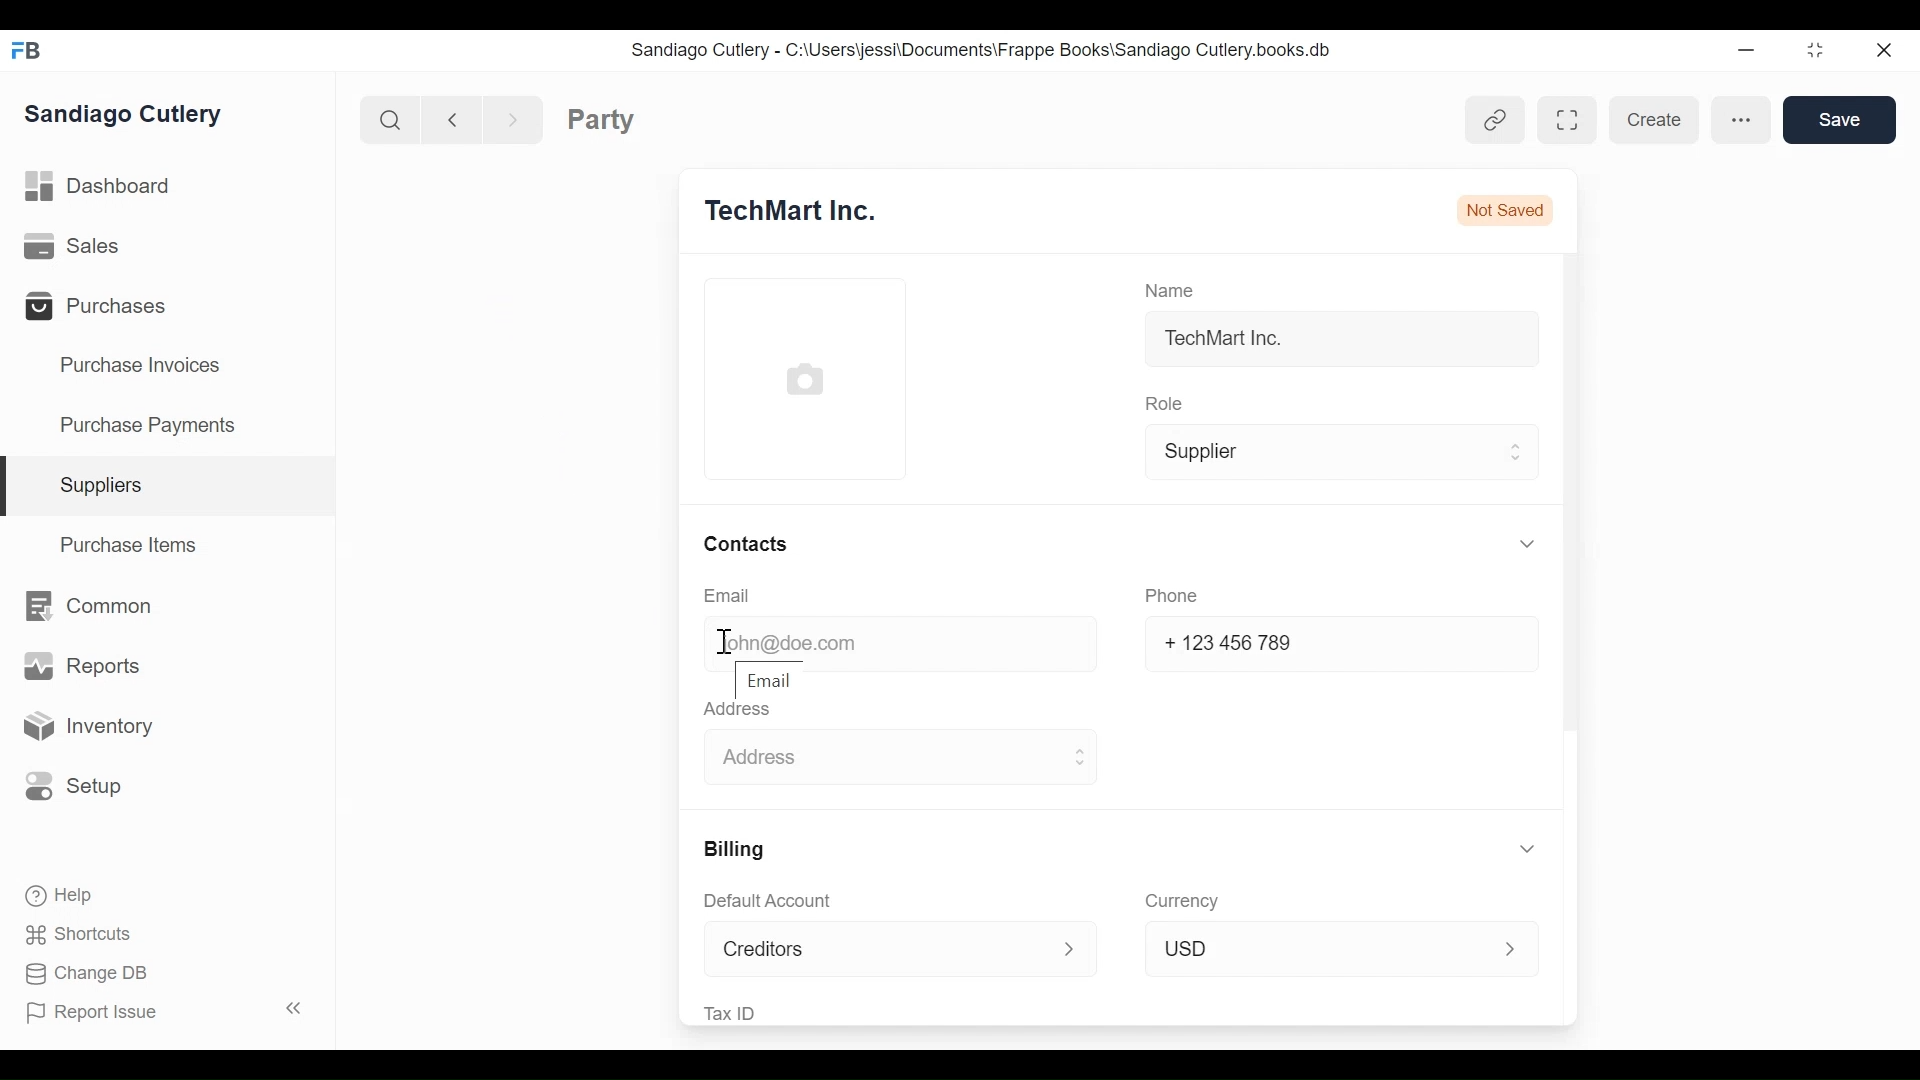  I want to click on Shortcuts., so click(80, 935).